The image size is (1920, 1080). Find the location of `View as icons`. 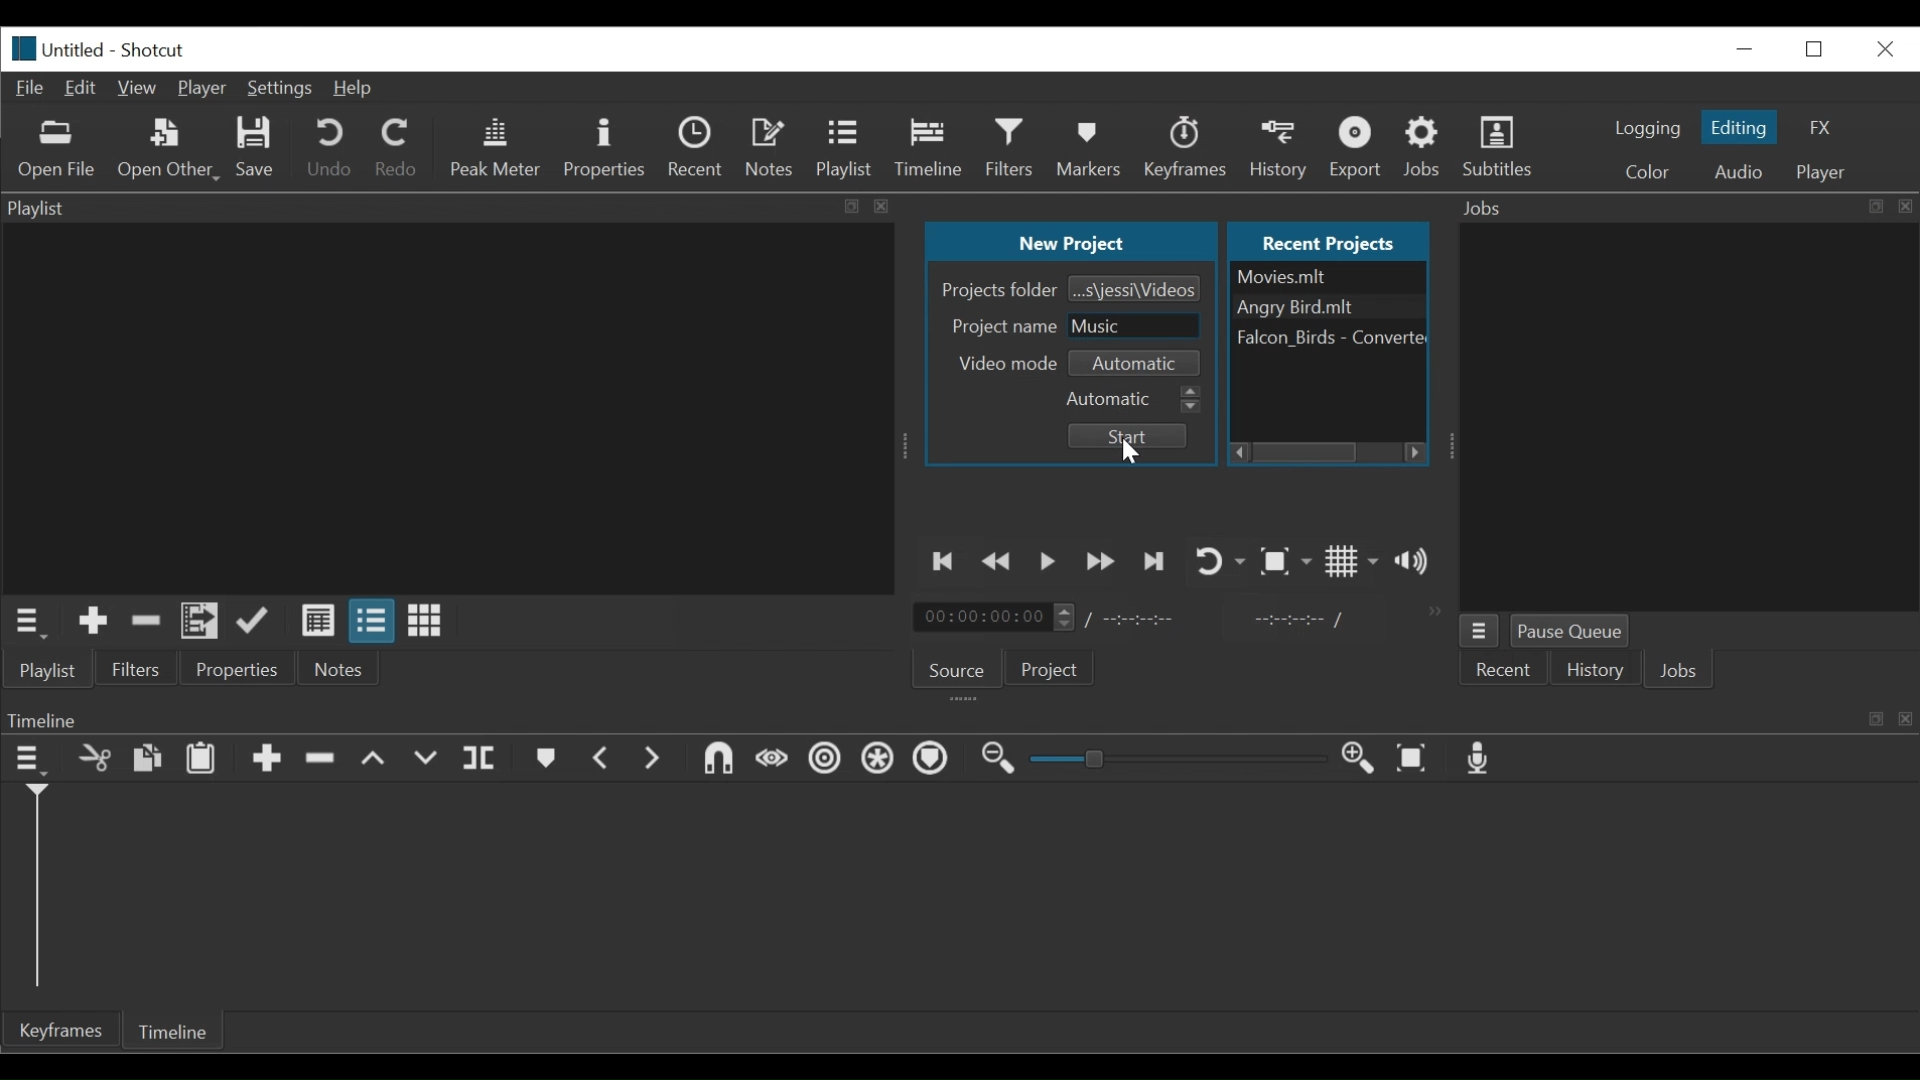

View as icons is located at coordinates (428, 622).